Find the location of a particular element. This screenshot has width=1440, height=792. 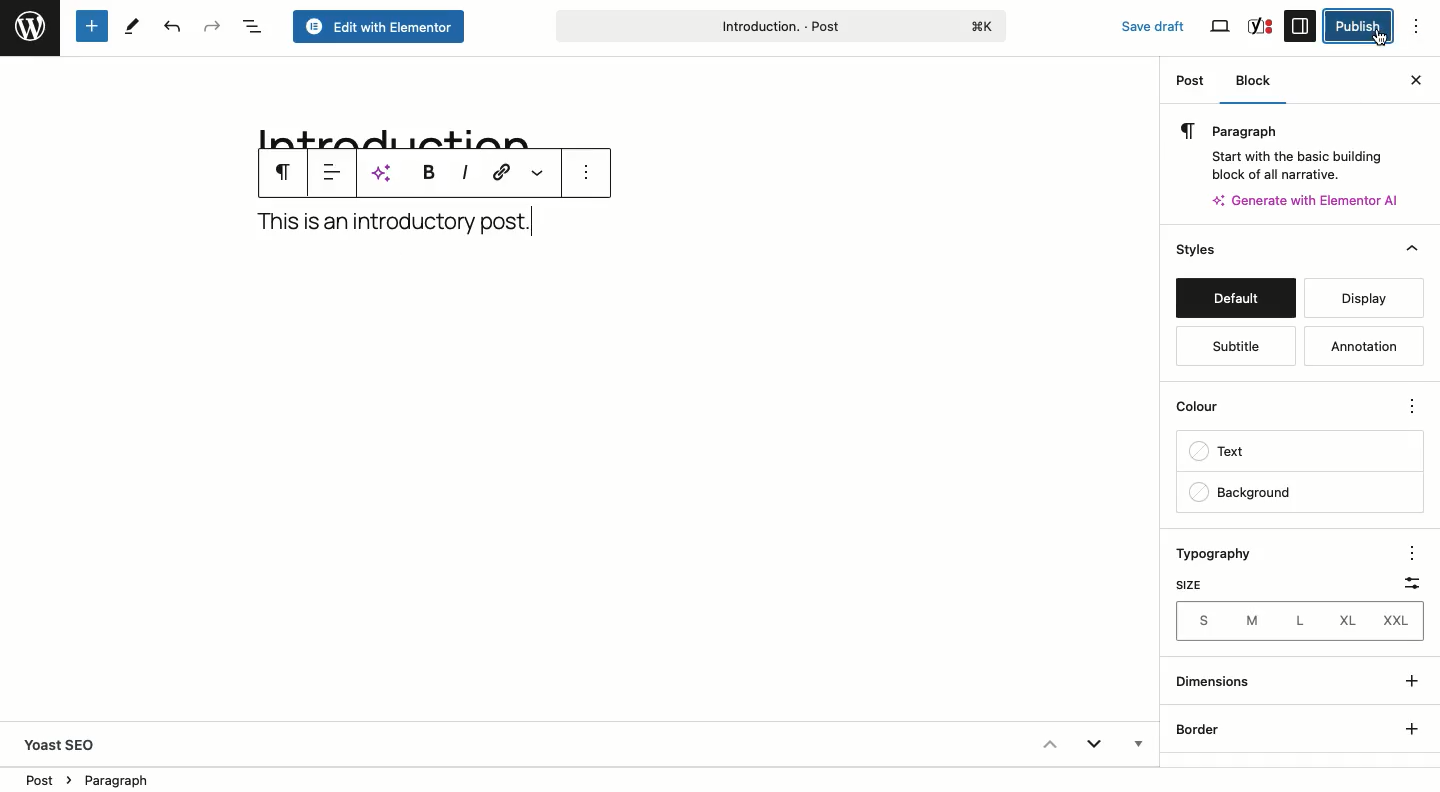

Scale is located at coordinates (1406, 579).